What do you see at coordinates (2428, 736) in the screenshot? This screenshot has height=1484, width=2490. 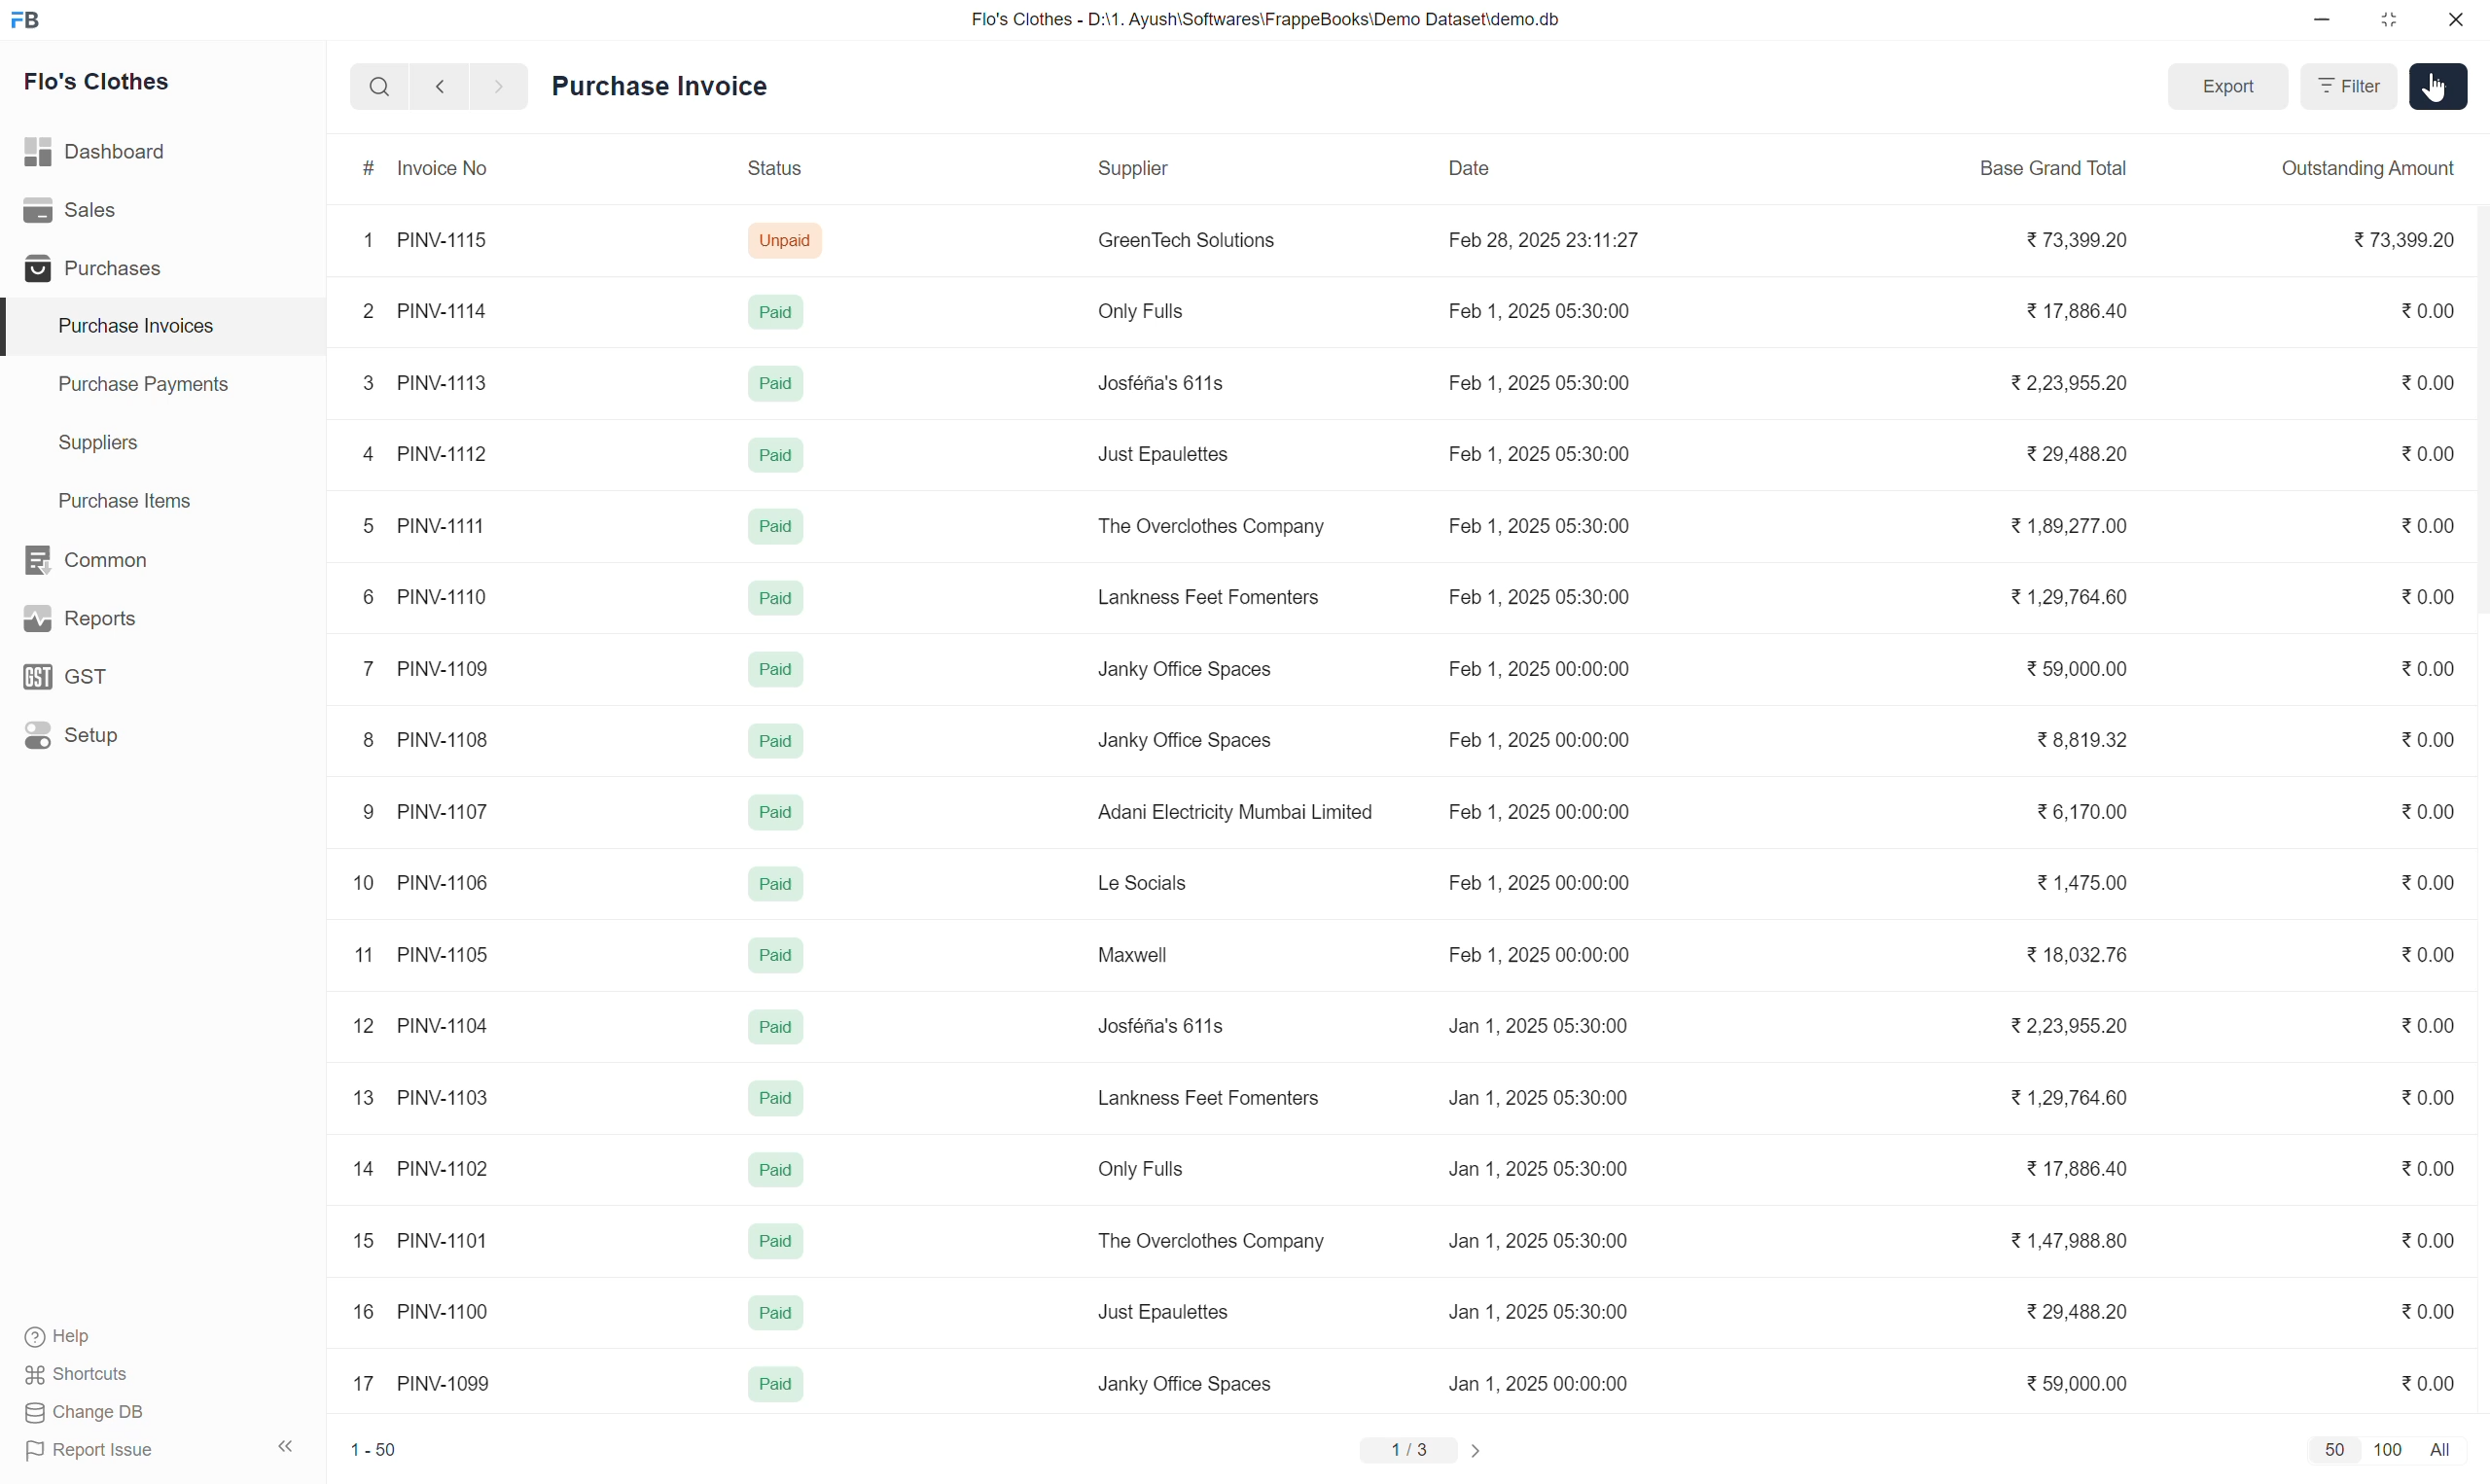 I see `0.00` at bounding box center [2428, 736].